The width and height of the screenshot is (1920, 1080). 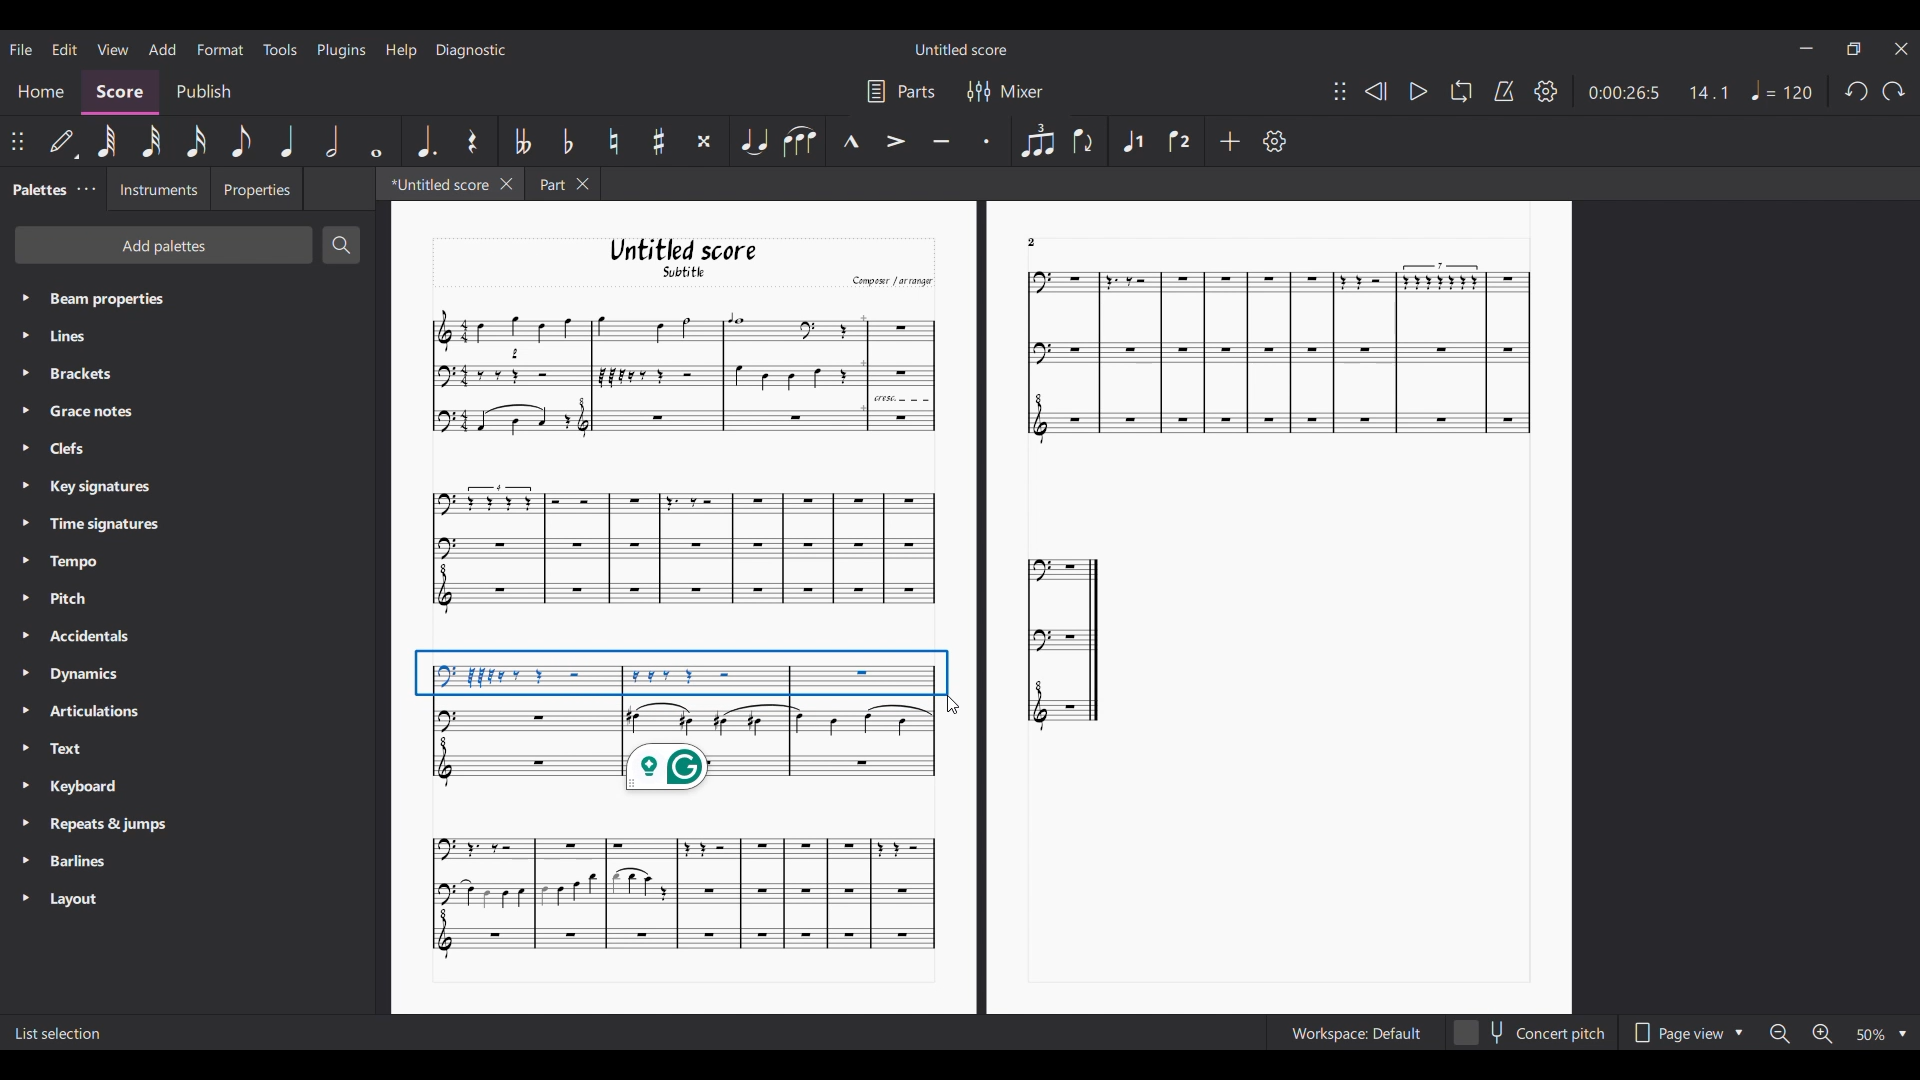 What do you see at coordinates (1546, 91) in the screenshot?
I see `Settings` at bounding box center [1546, 91].